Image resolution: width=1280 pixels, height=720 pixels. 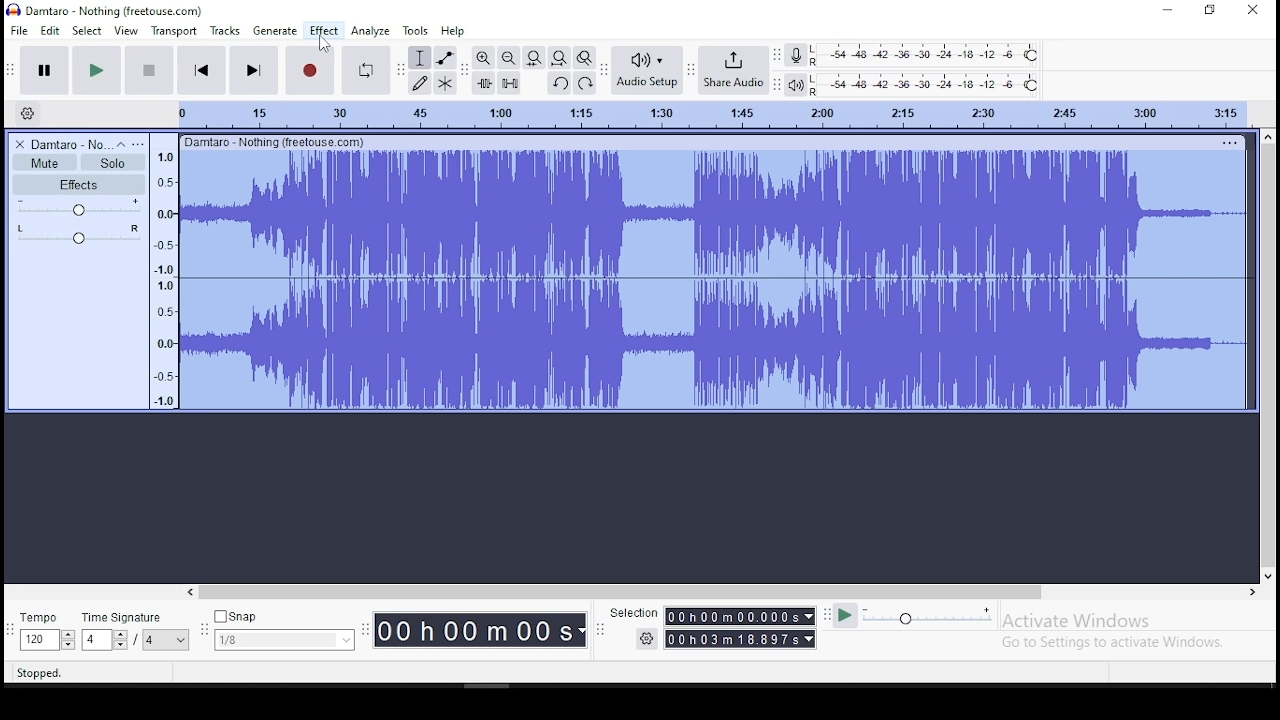 I want to click on analyze, so click(x=370, y=31).